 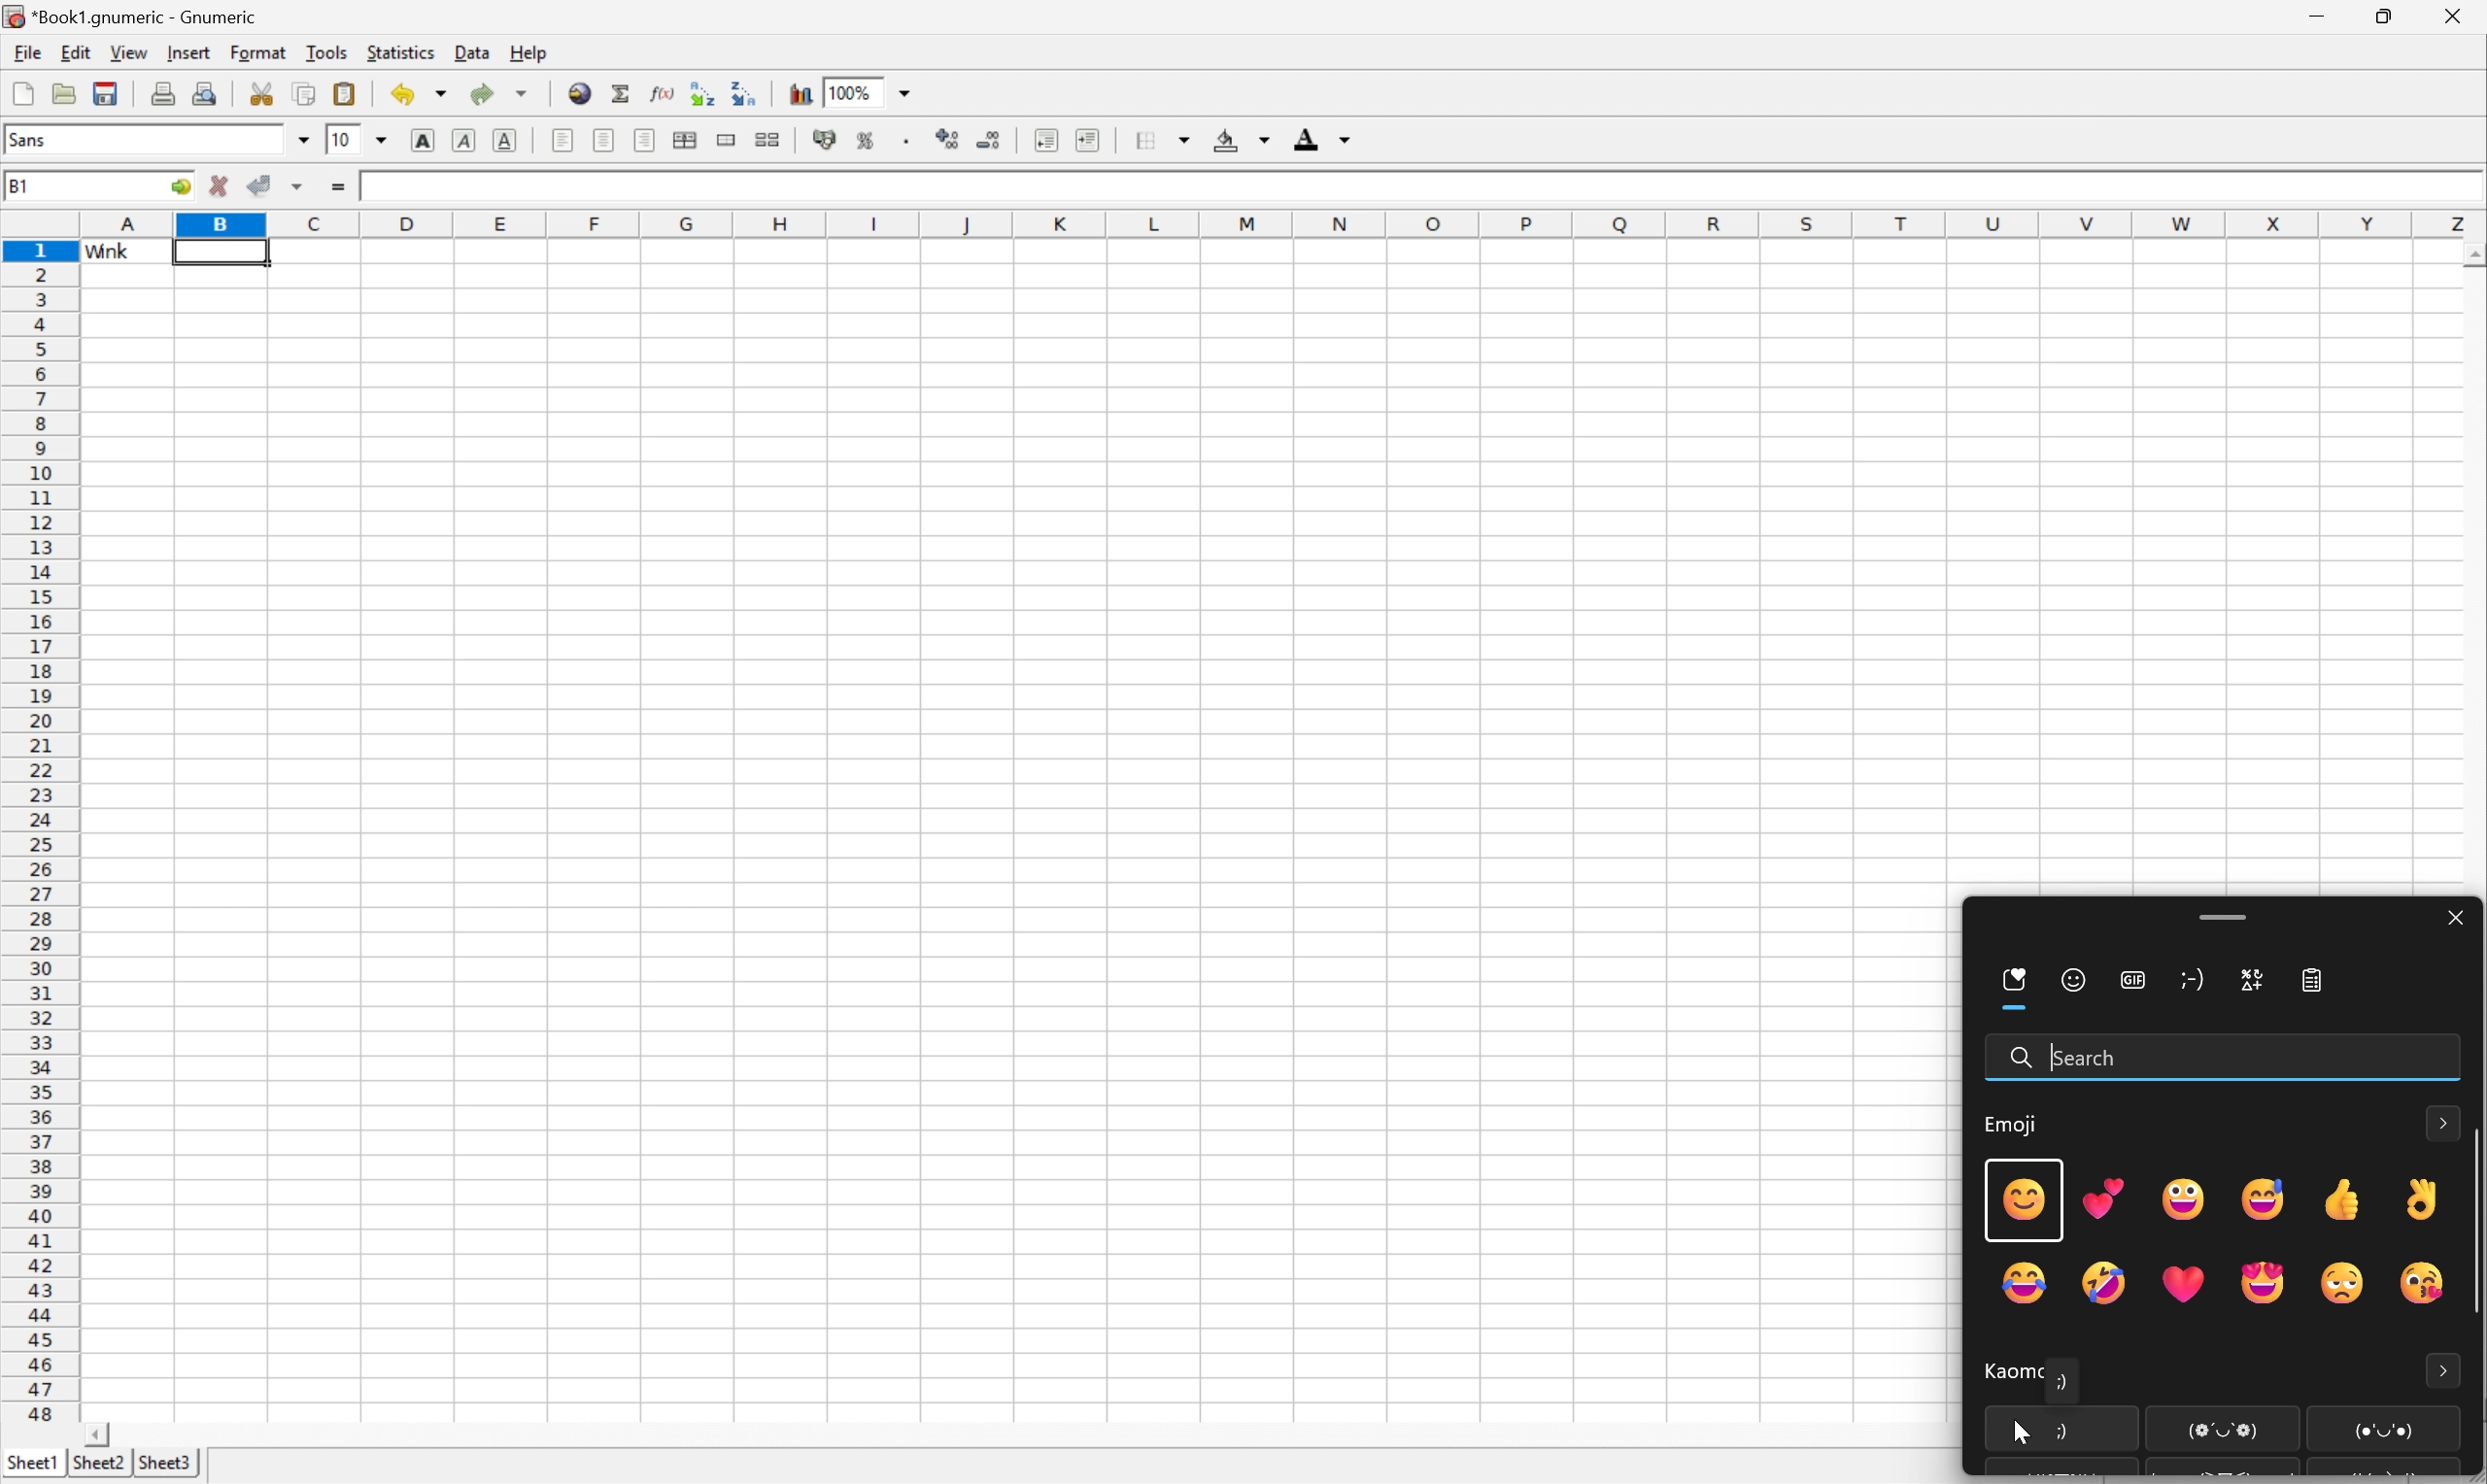 I want to click on background, so click(x=1241, y=136).